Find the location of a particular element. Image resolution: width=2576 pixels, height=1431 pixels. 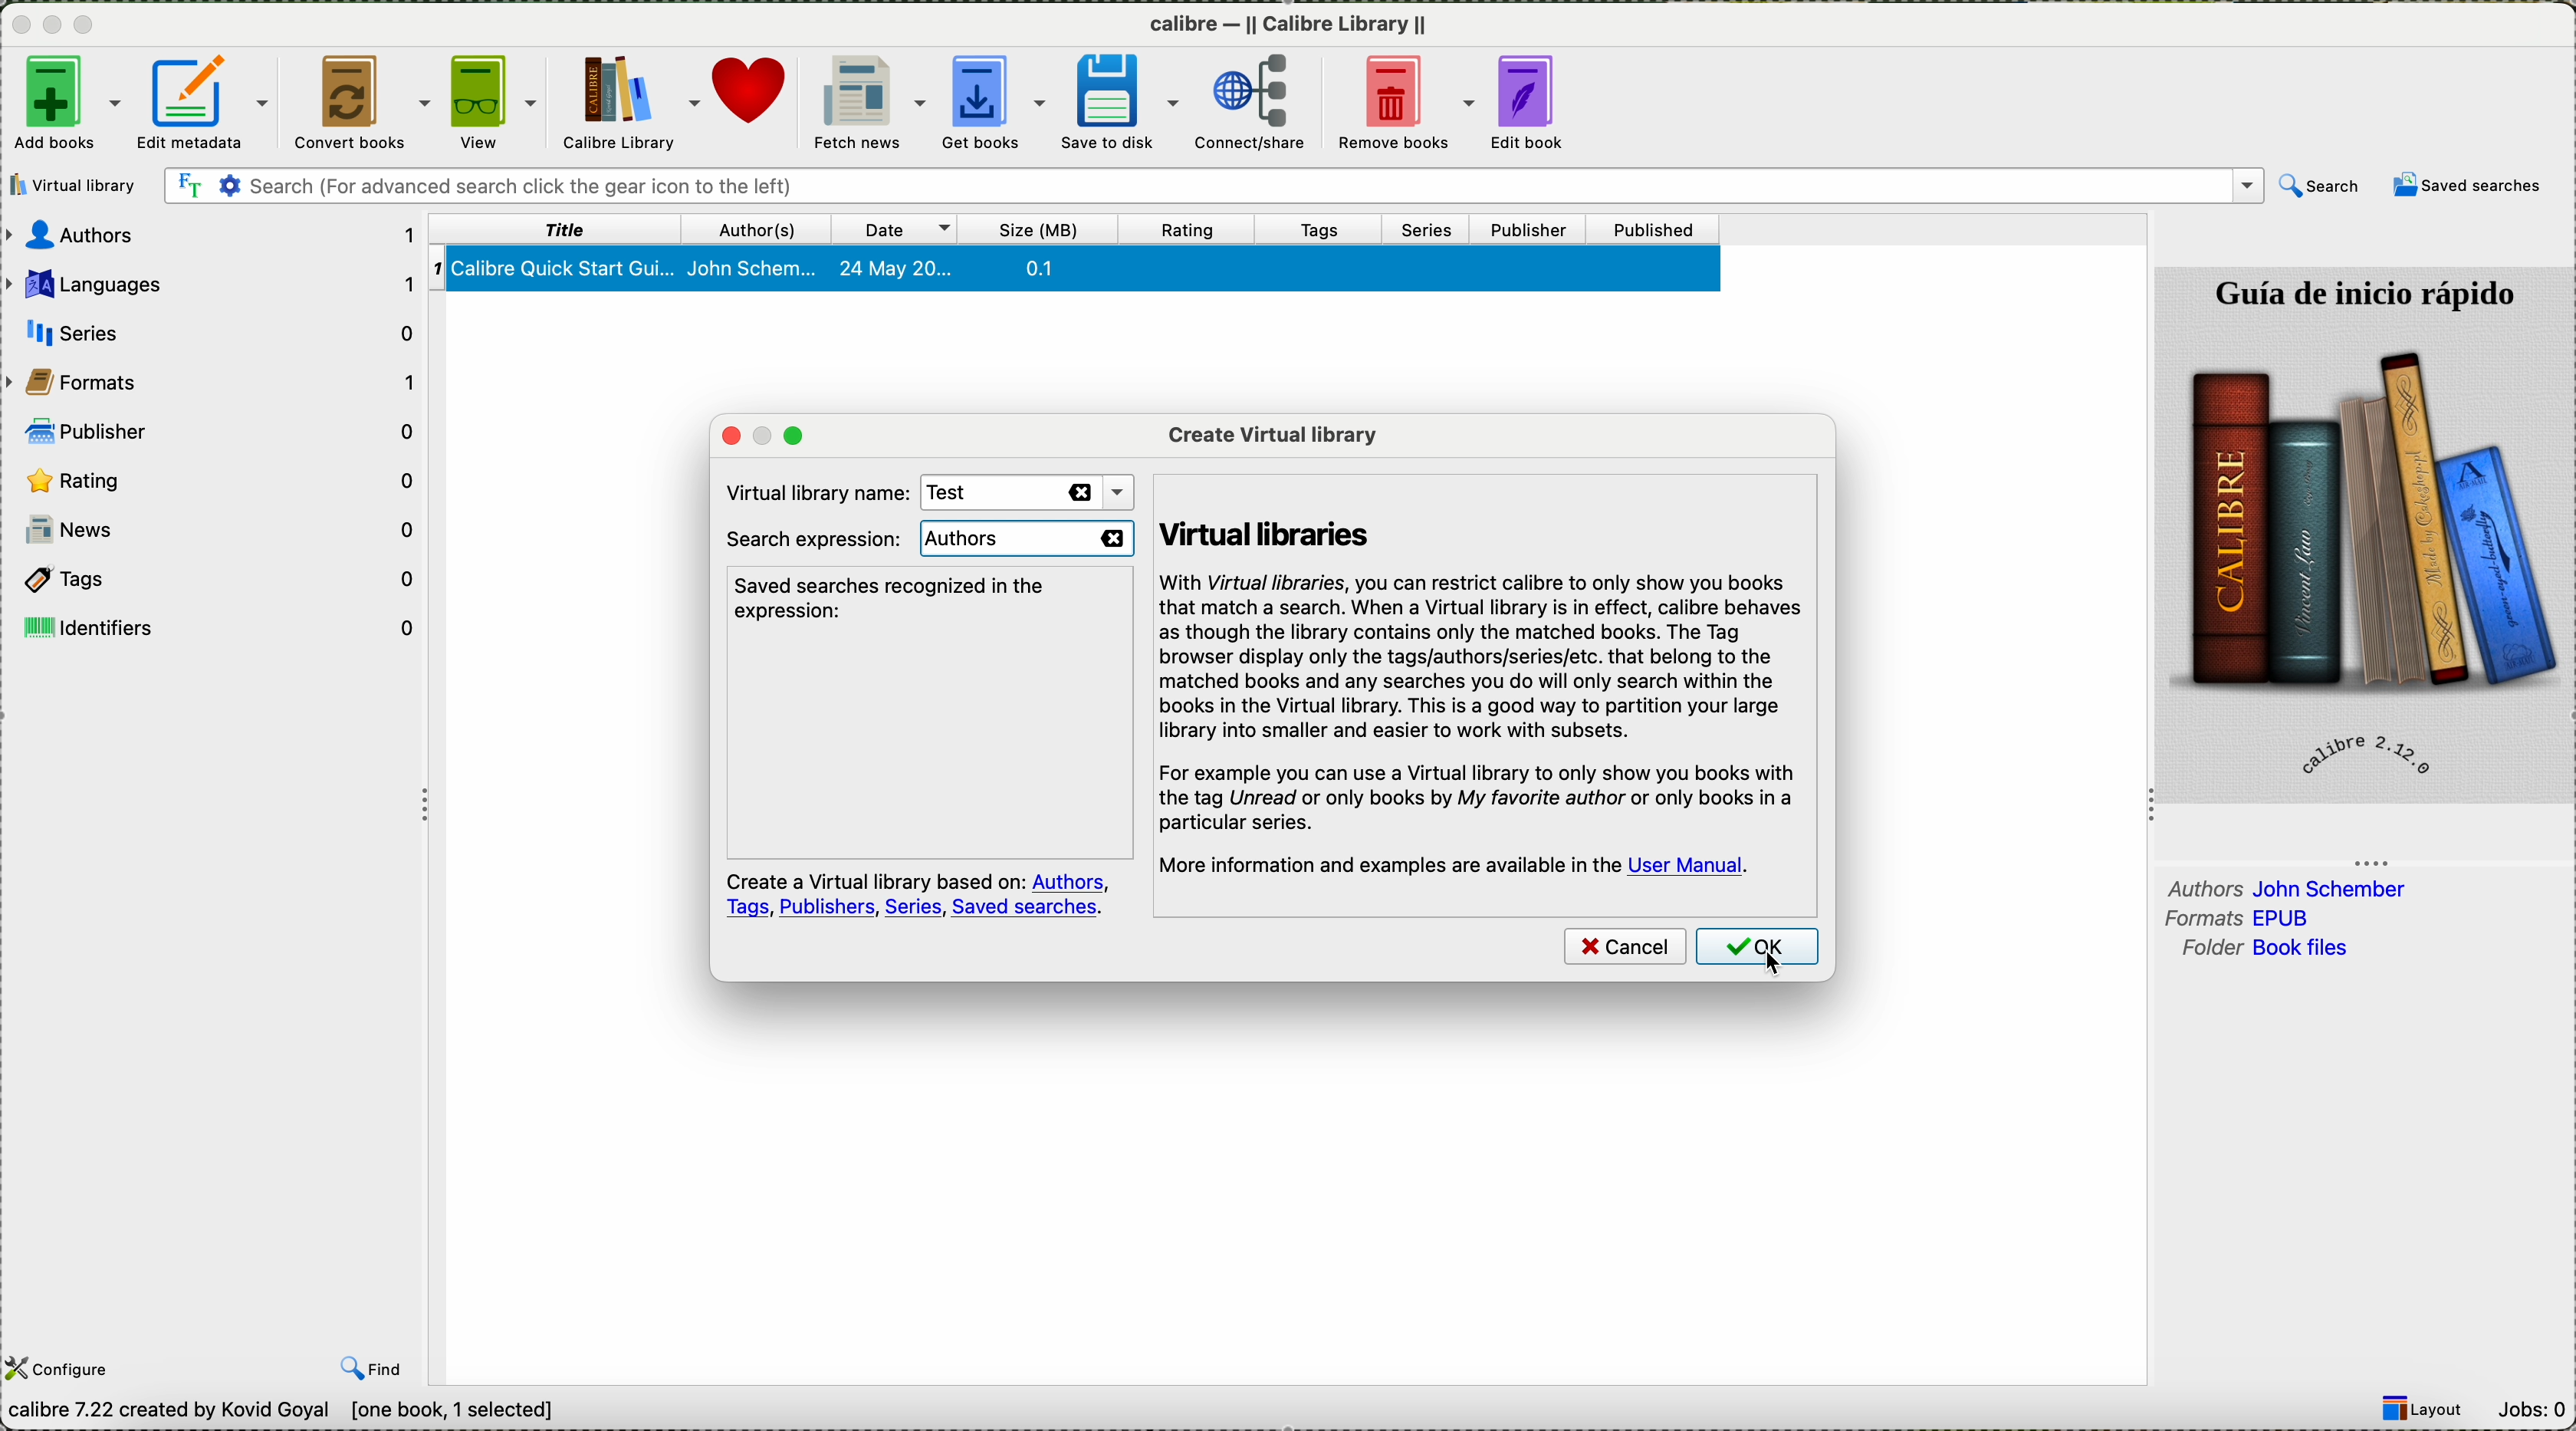

search is located at coordinates (2318, 186).